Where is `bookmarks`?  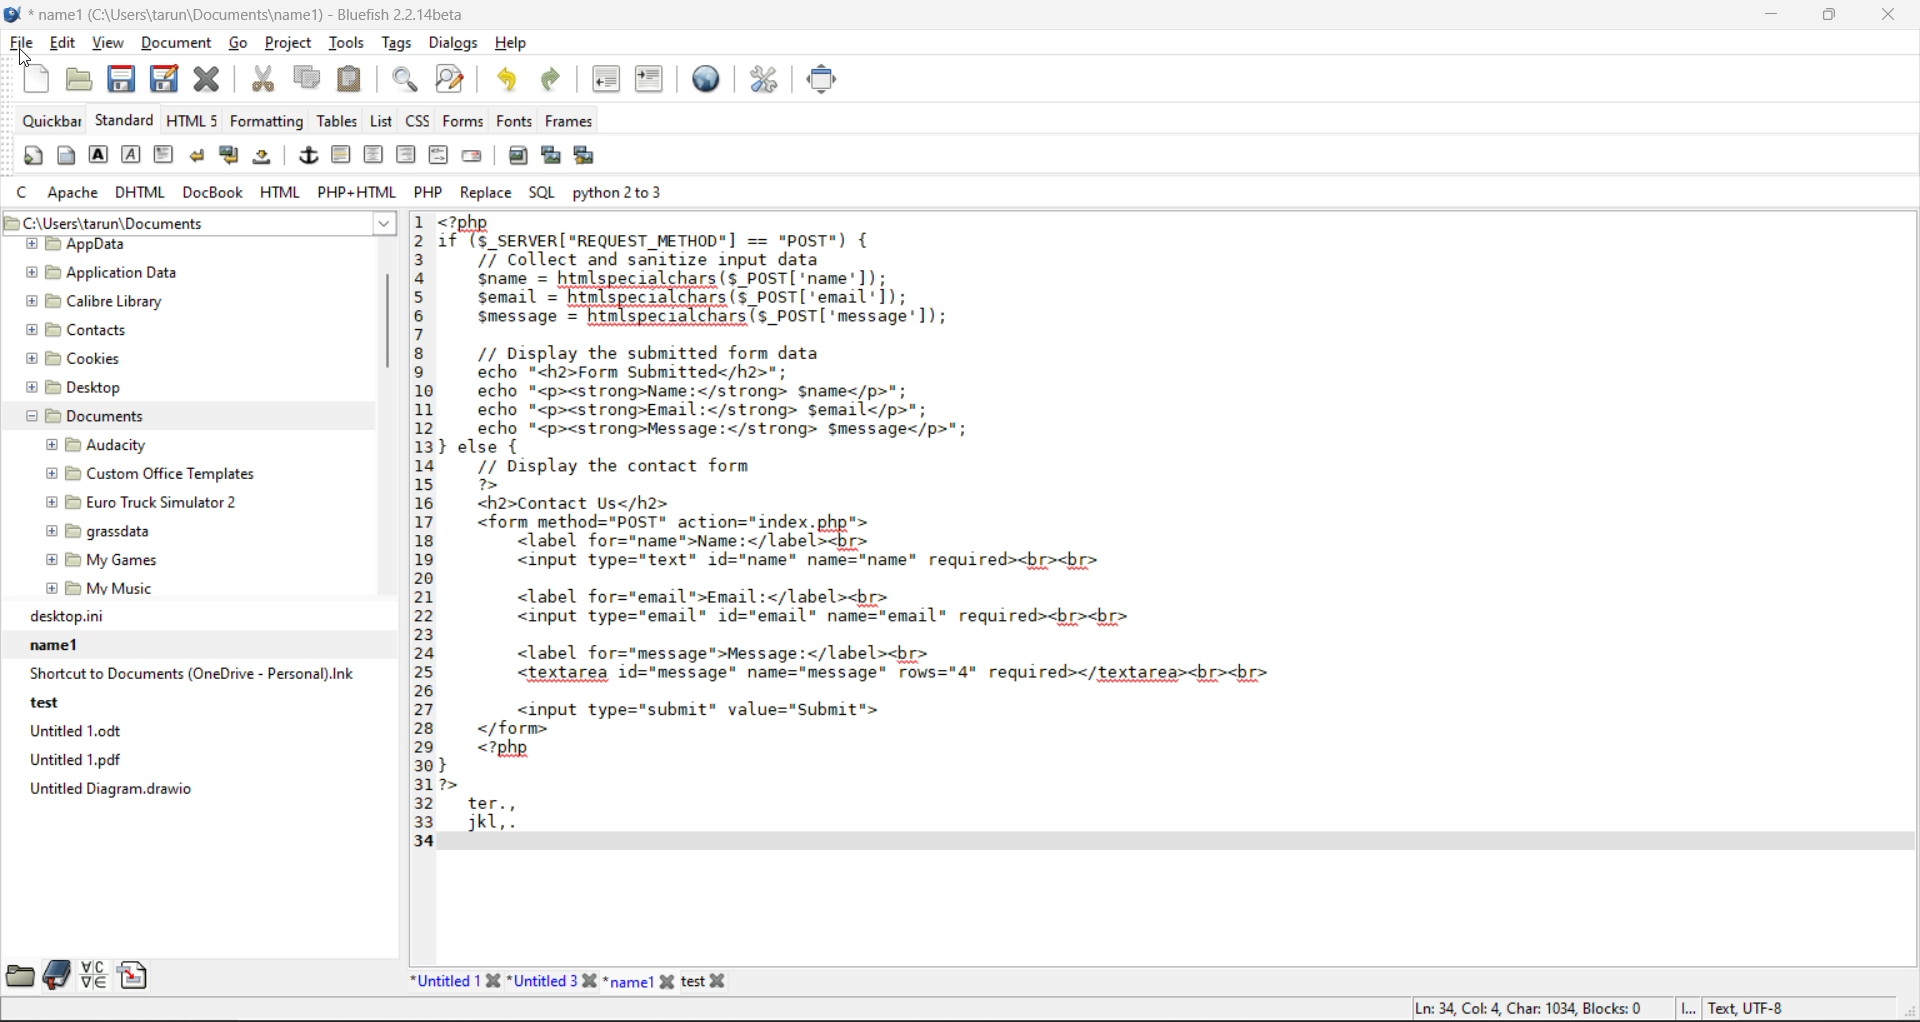 bookmarks is located at coordinates (58, 975).